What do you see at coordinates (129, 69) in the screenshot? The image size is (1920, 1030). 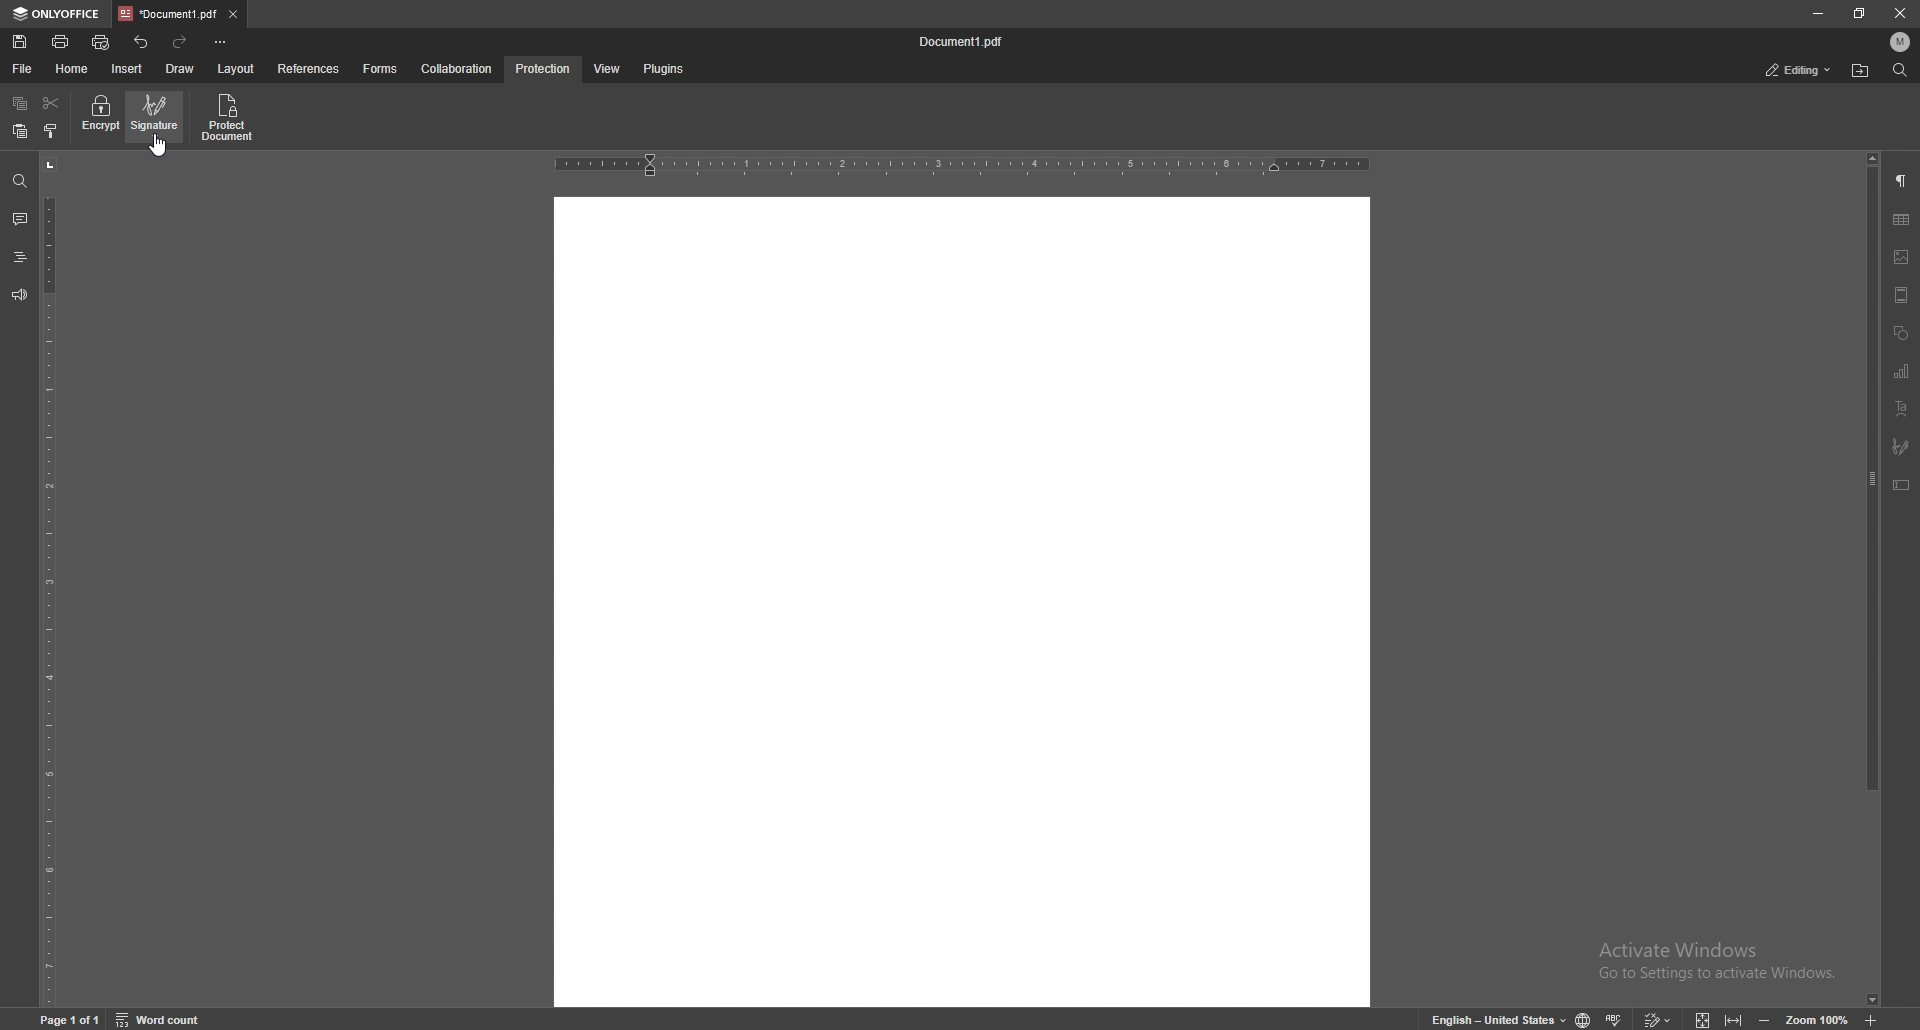 I see `insert` at bounding box center [129, 69].